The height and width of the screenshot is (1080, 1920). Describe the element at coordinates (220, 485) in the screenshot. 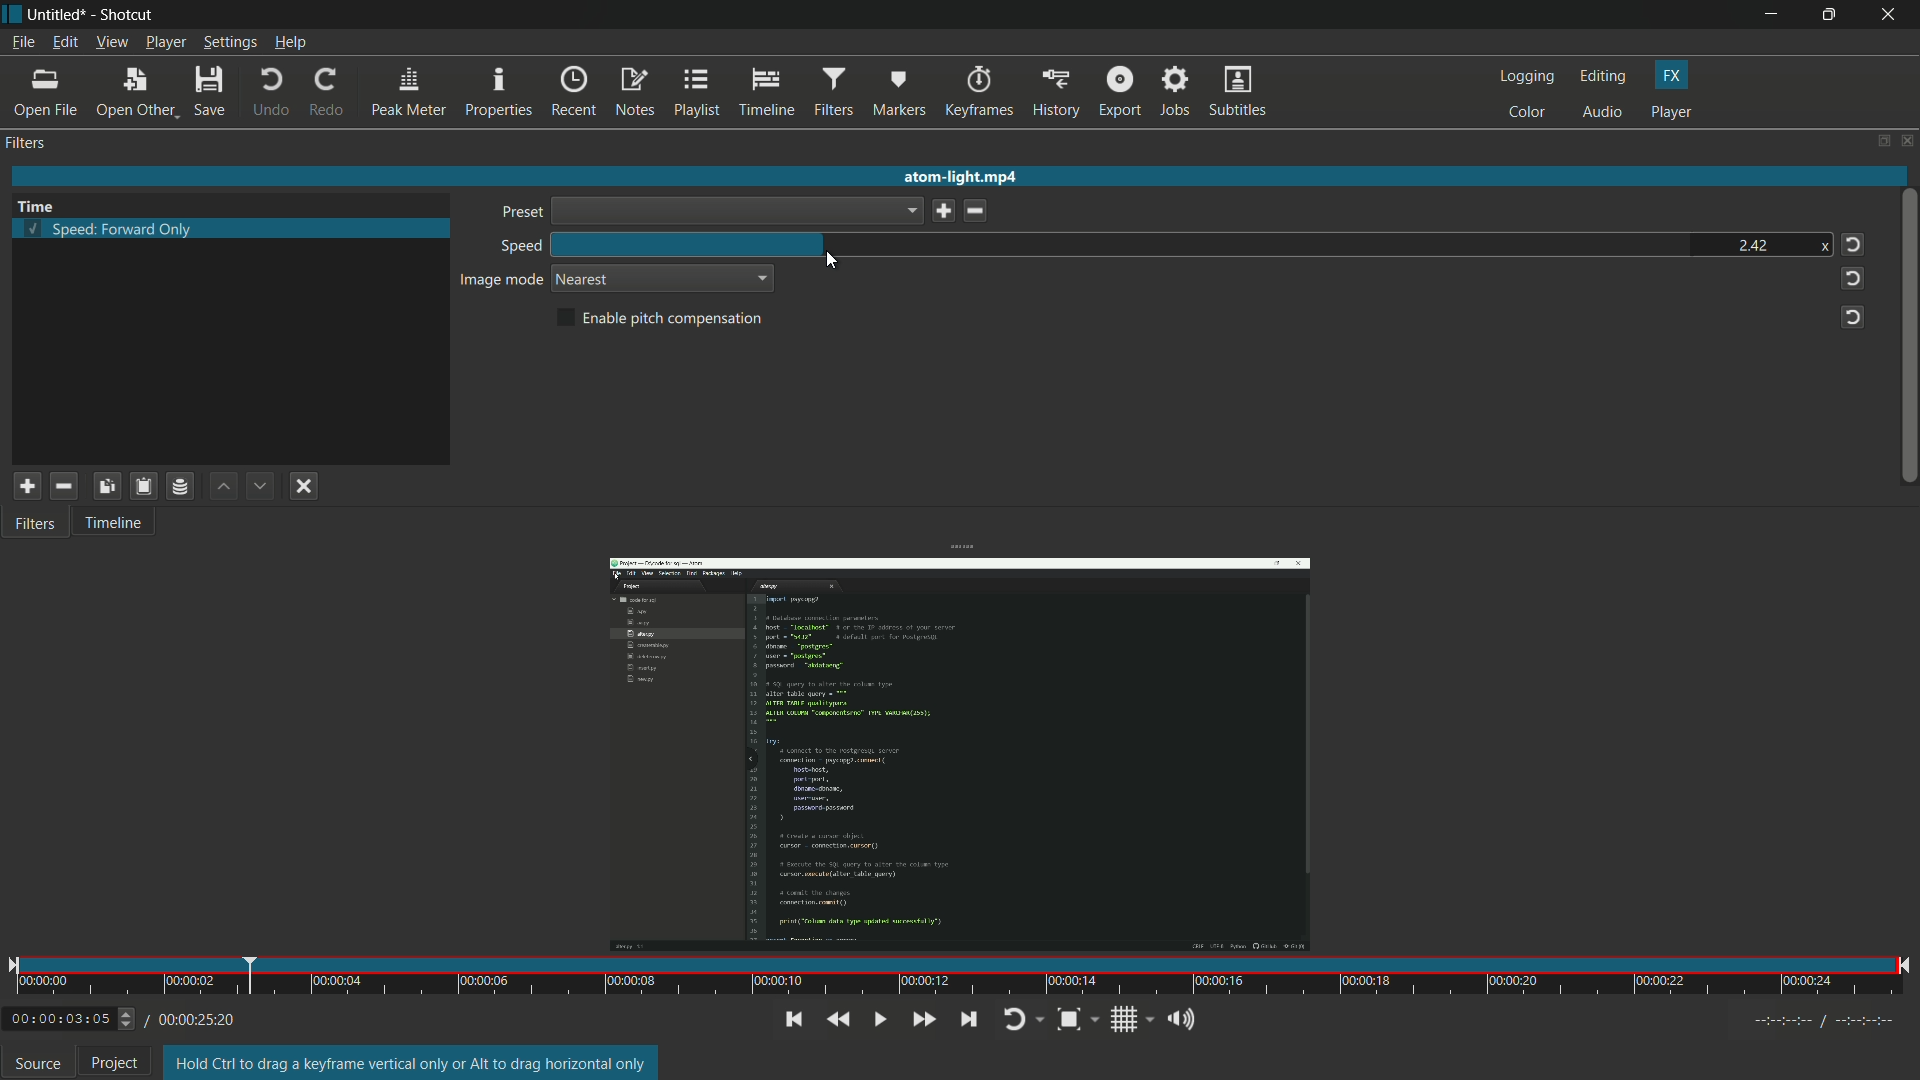

I see `move filter up` at that location.